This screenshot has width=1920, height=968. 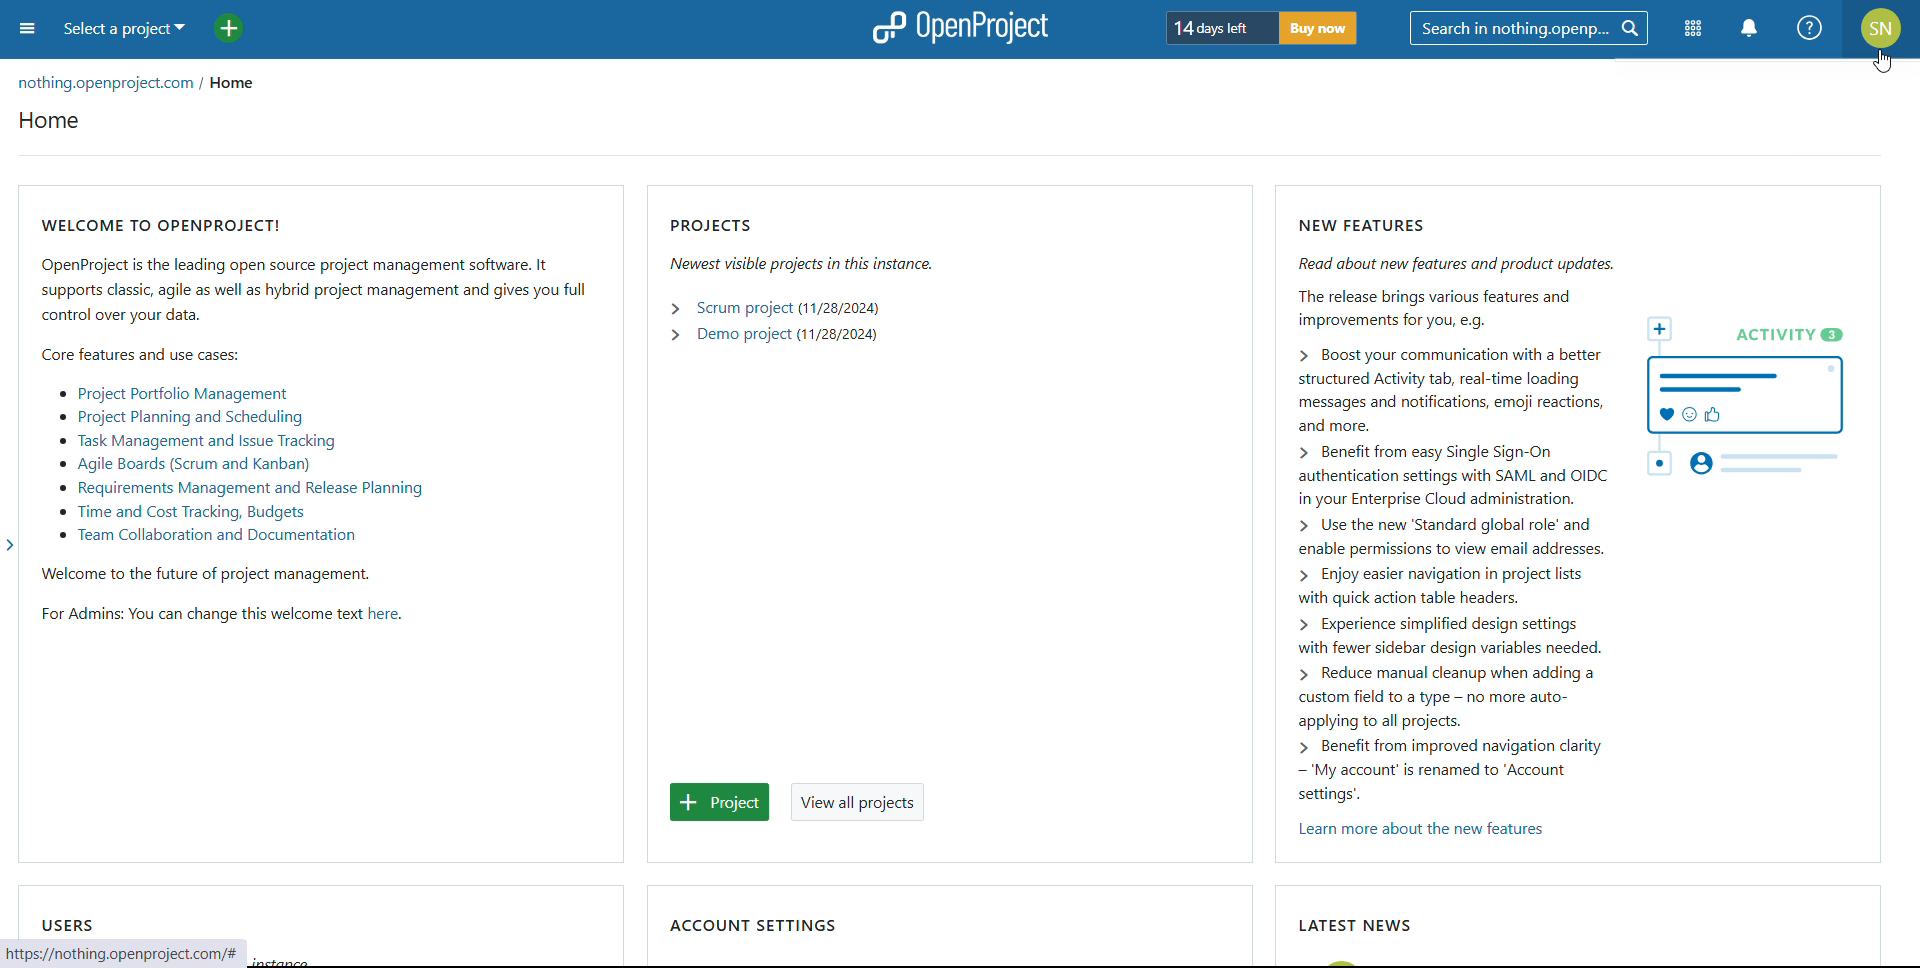 What do you see at coordinates (743, 334) in the screenshot?
I see `demo project` at bounding box center [743, 334].